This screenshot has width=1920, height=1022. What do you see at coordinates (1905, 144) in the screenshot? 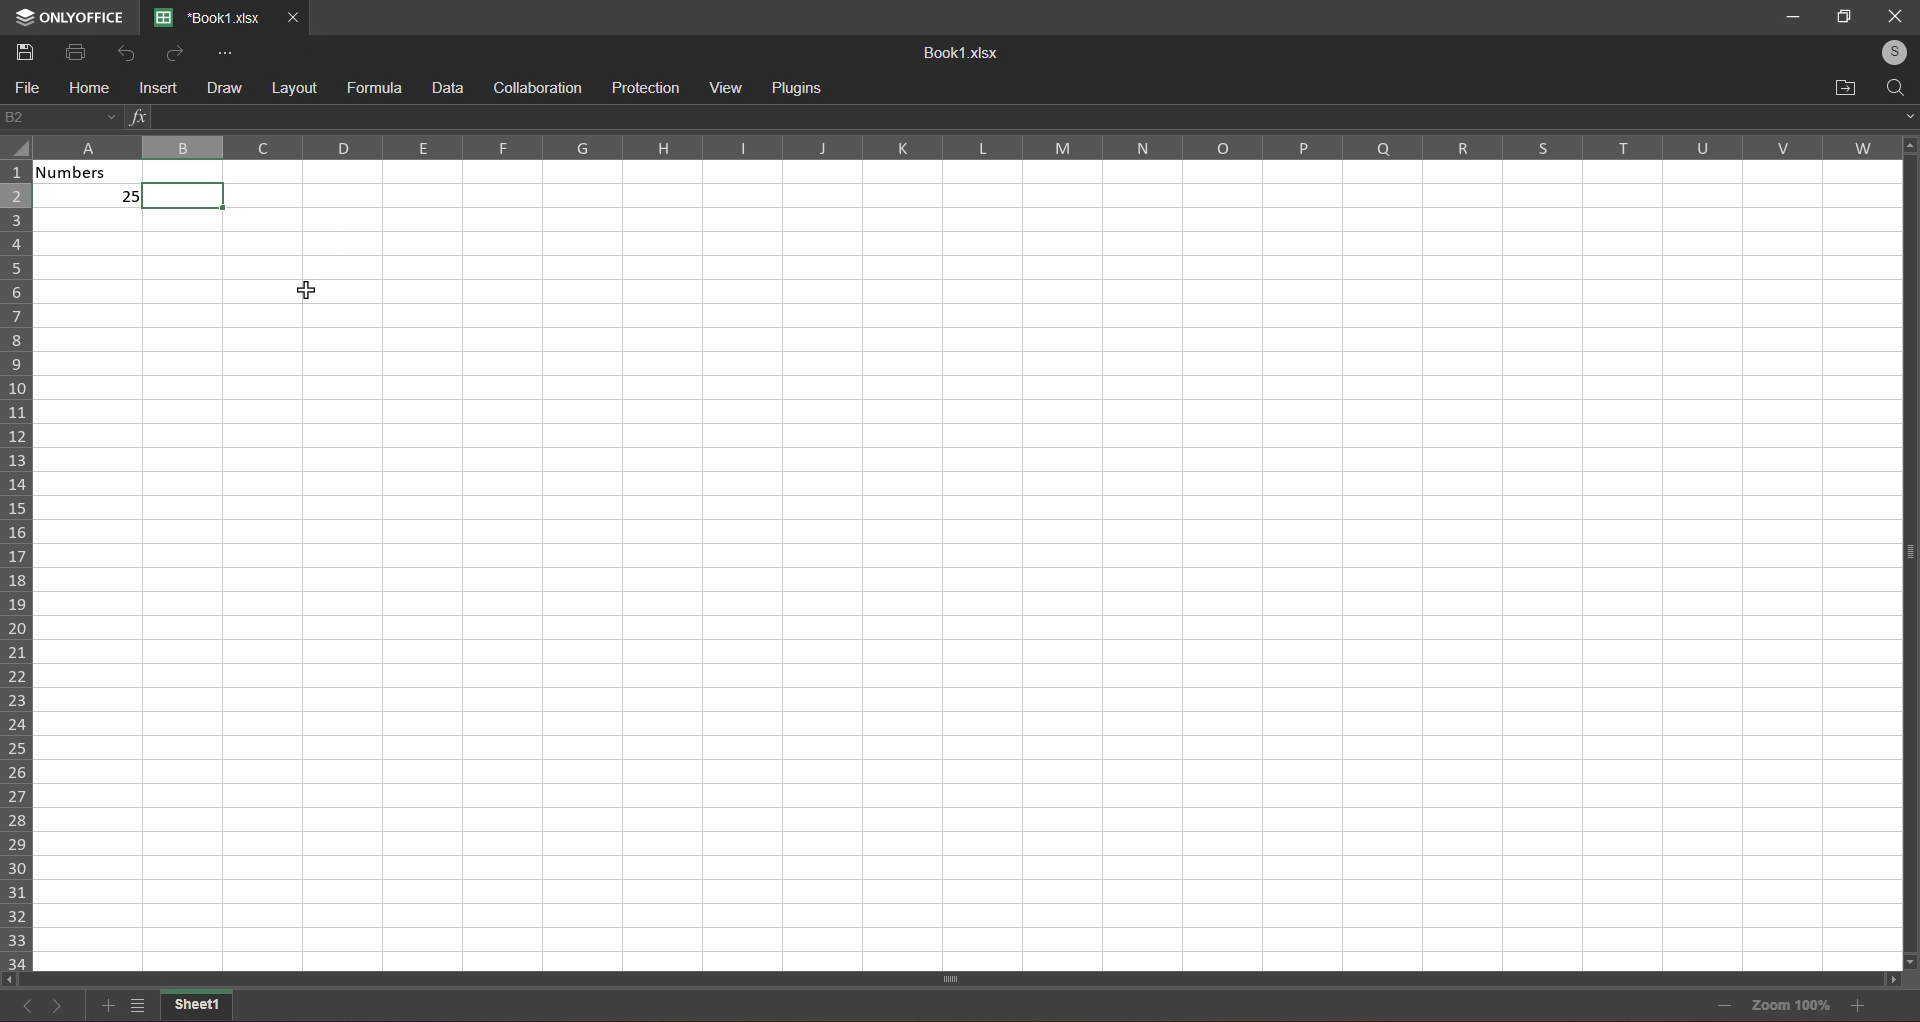
I see `scroll up` at bounding box center [1905, 144].